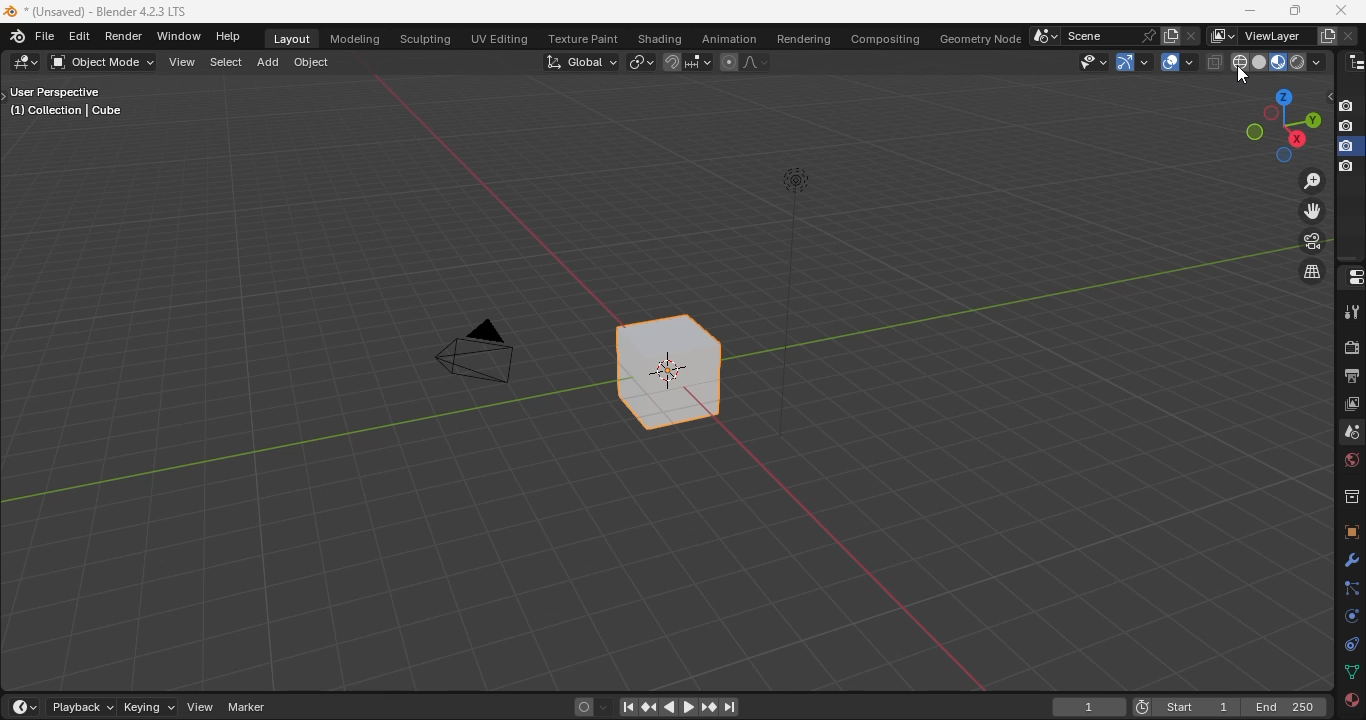  I want to click on marker, so click(248, 707).